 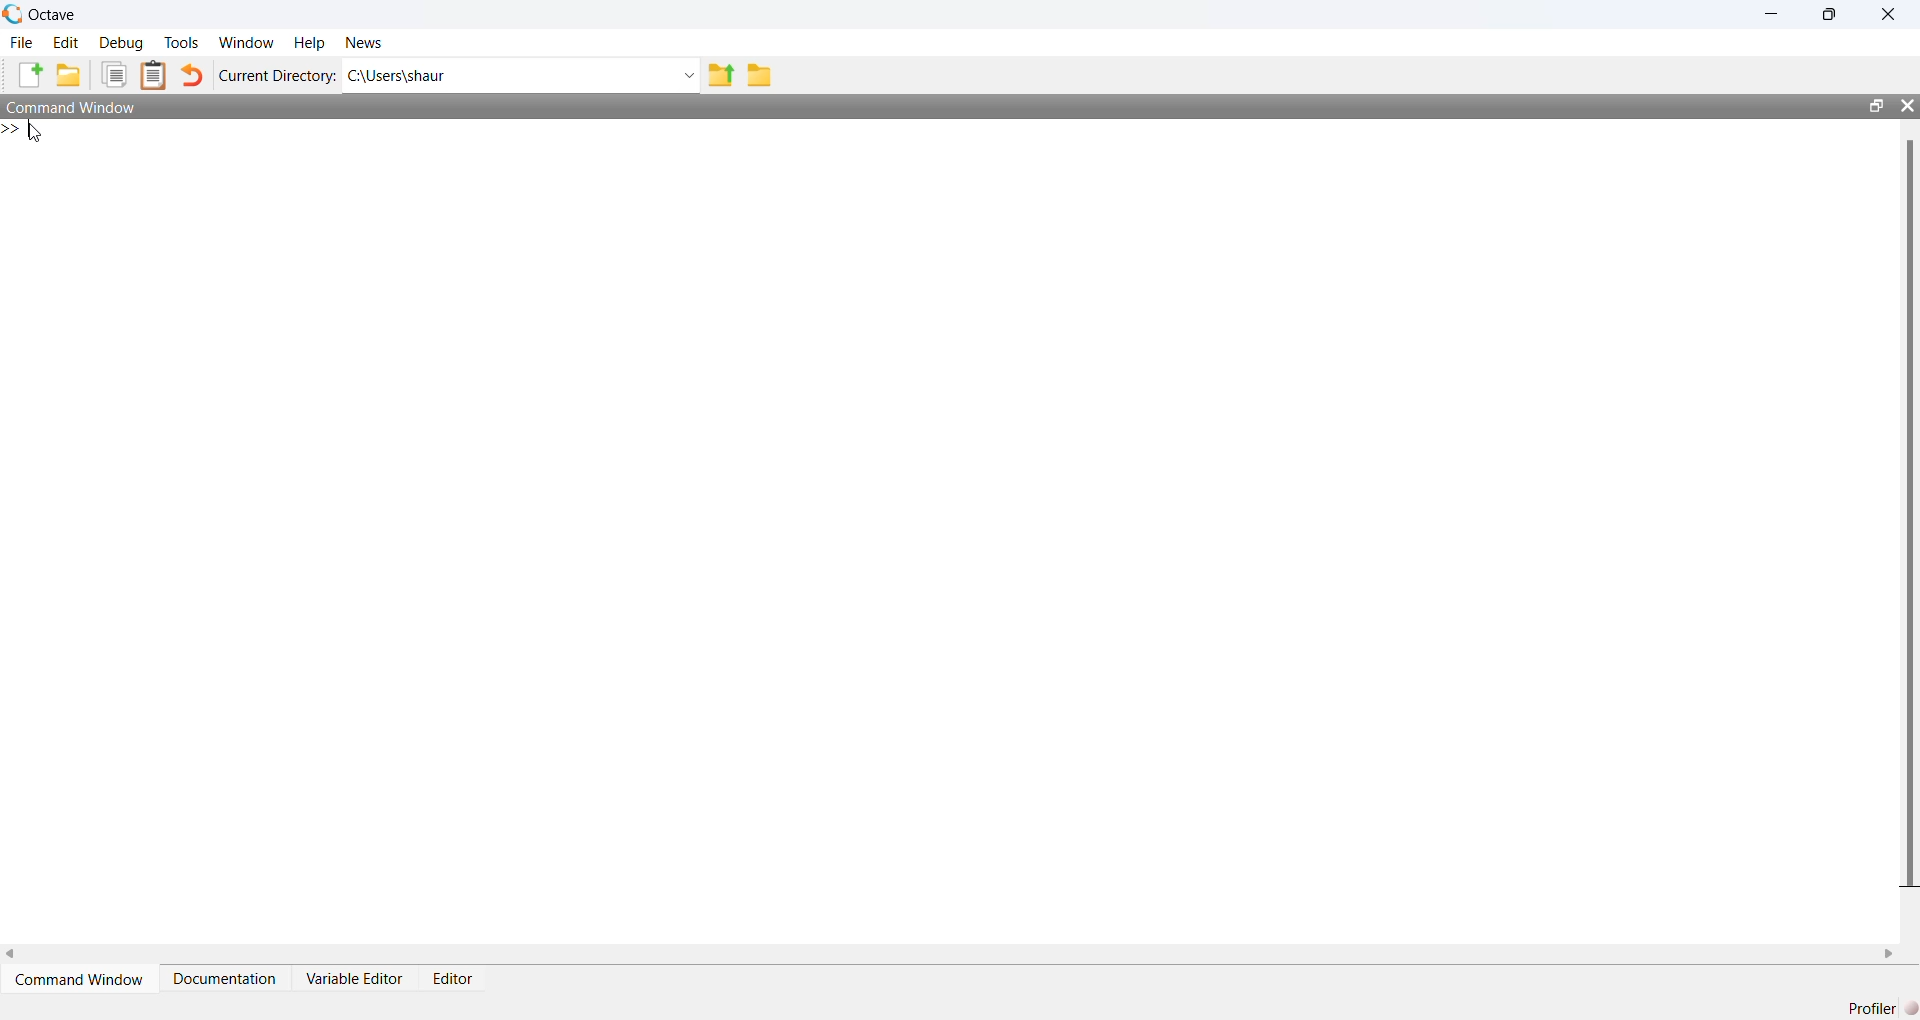 What do you see at coordinates (249, 42) in the screenshot?
I see `window` at bounding box center [249, 42].